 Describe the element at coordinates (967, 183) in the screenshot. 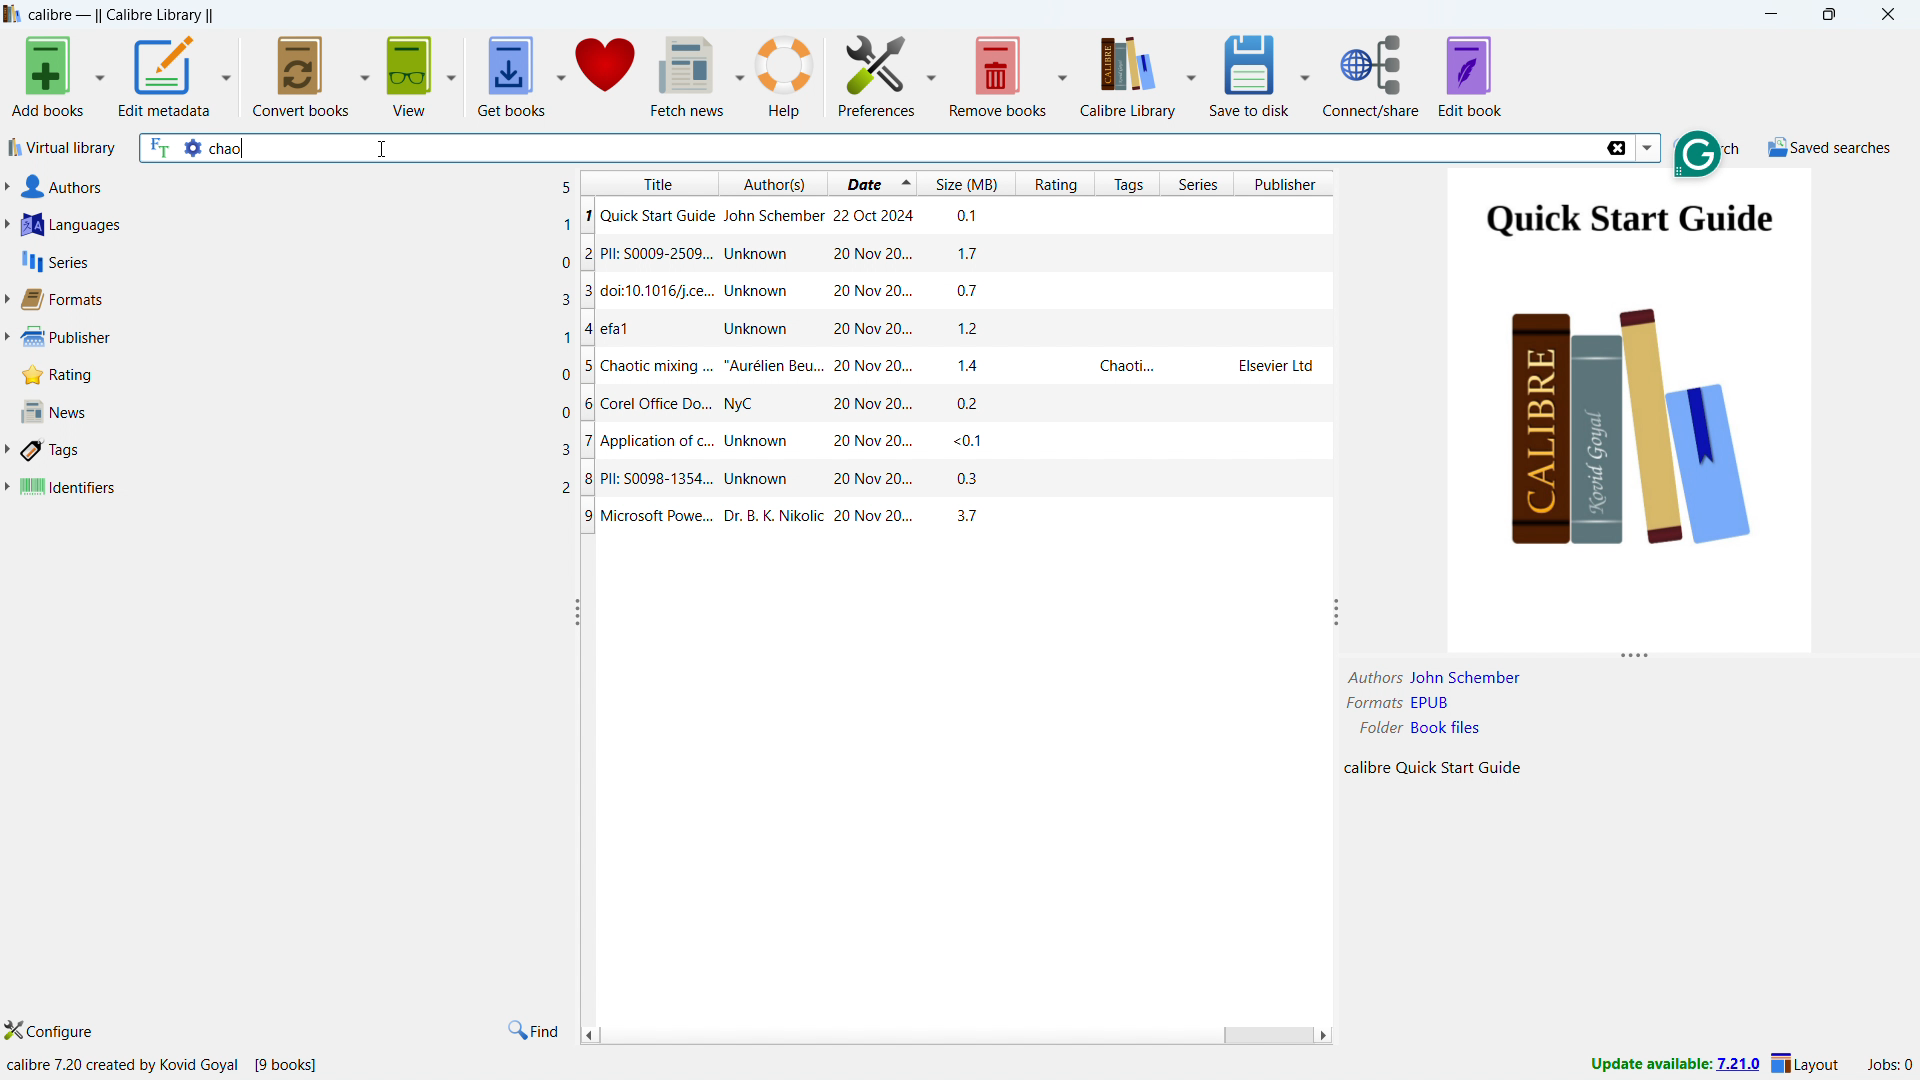

I see `sort by size` at that location.